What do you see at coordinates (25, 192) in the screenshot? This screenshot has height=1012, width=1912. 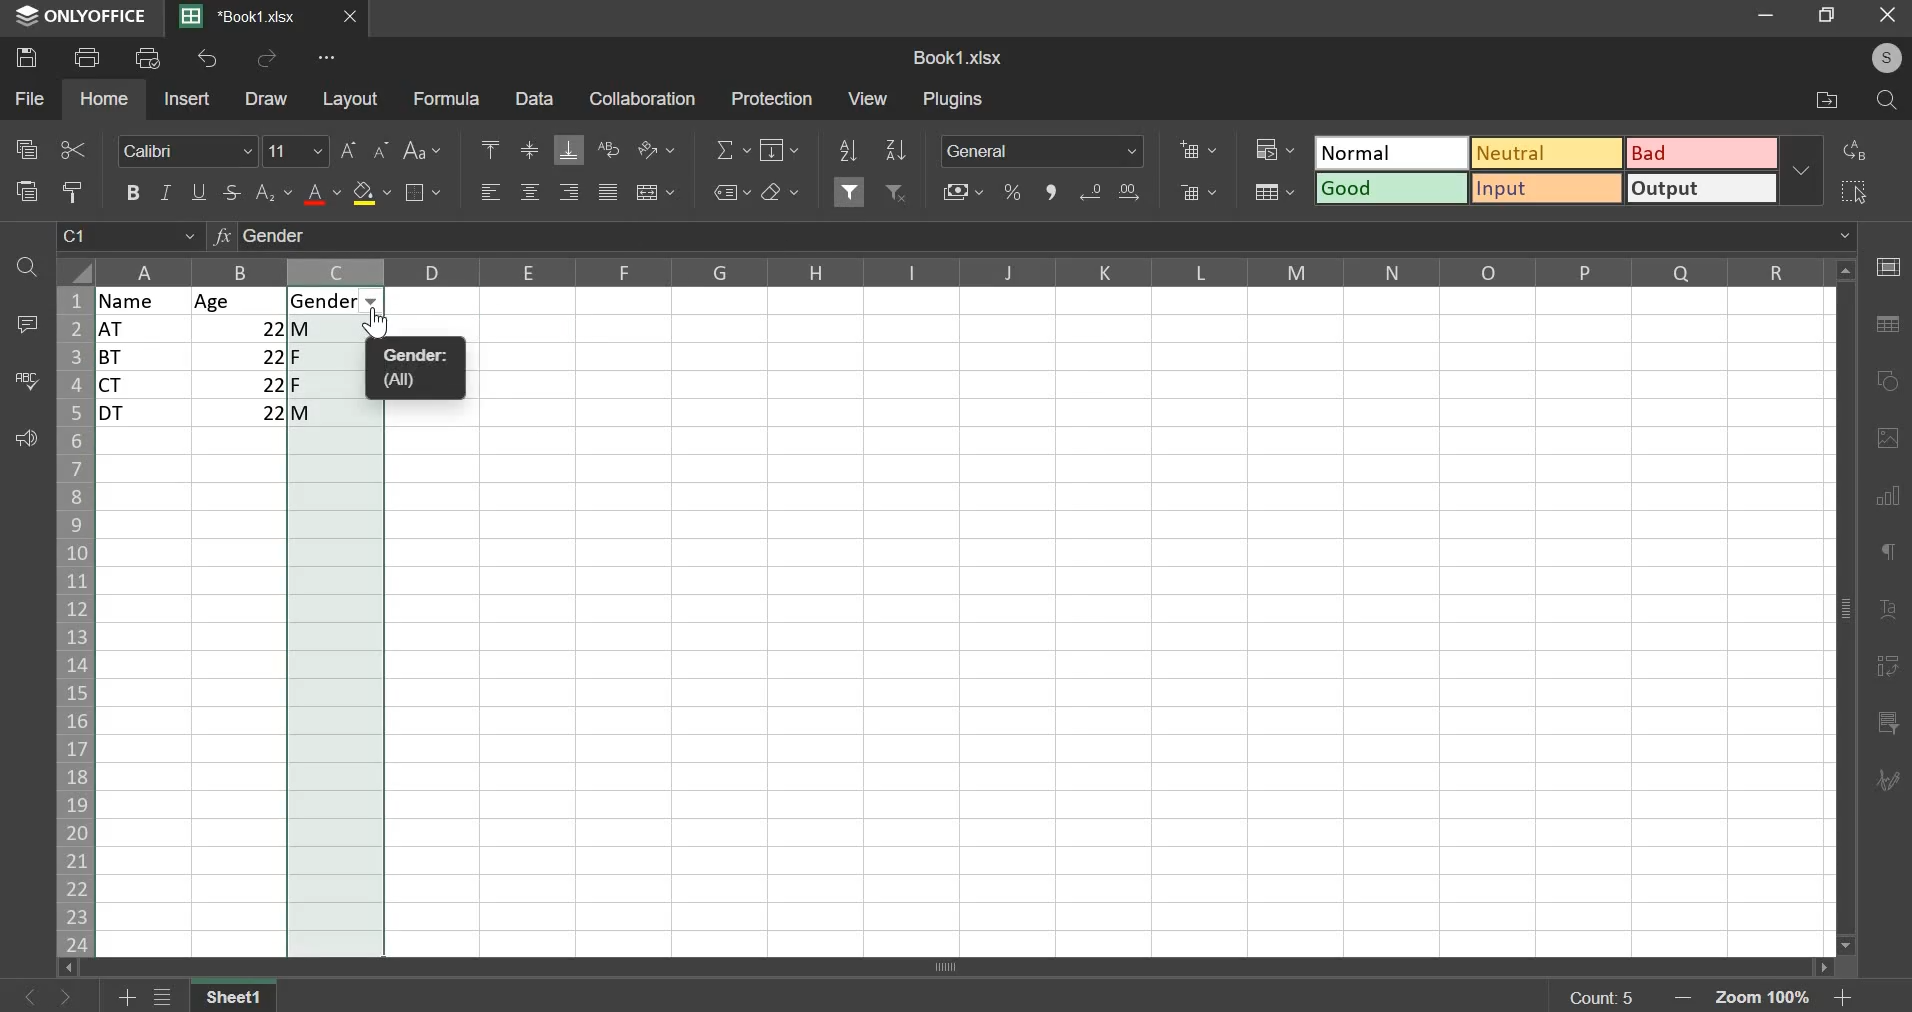 I see `paste` at bounding box center [25, 192].